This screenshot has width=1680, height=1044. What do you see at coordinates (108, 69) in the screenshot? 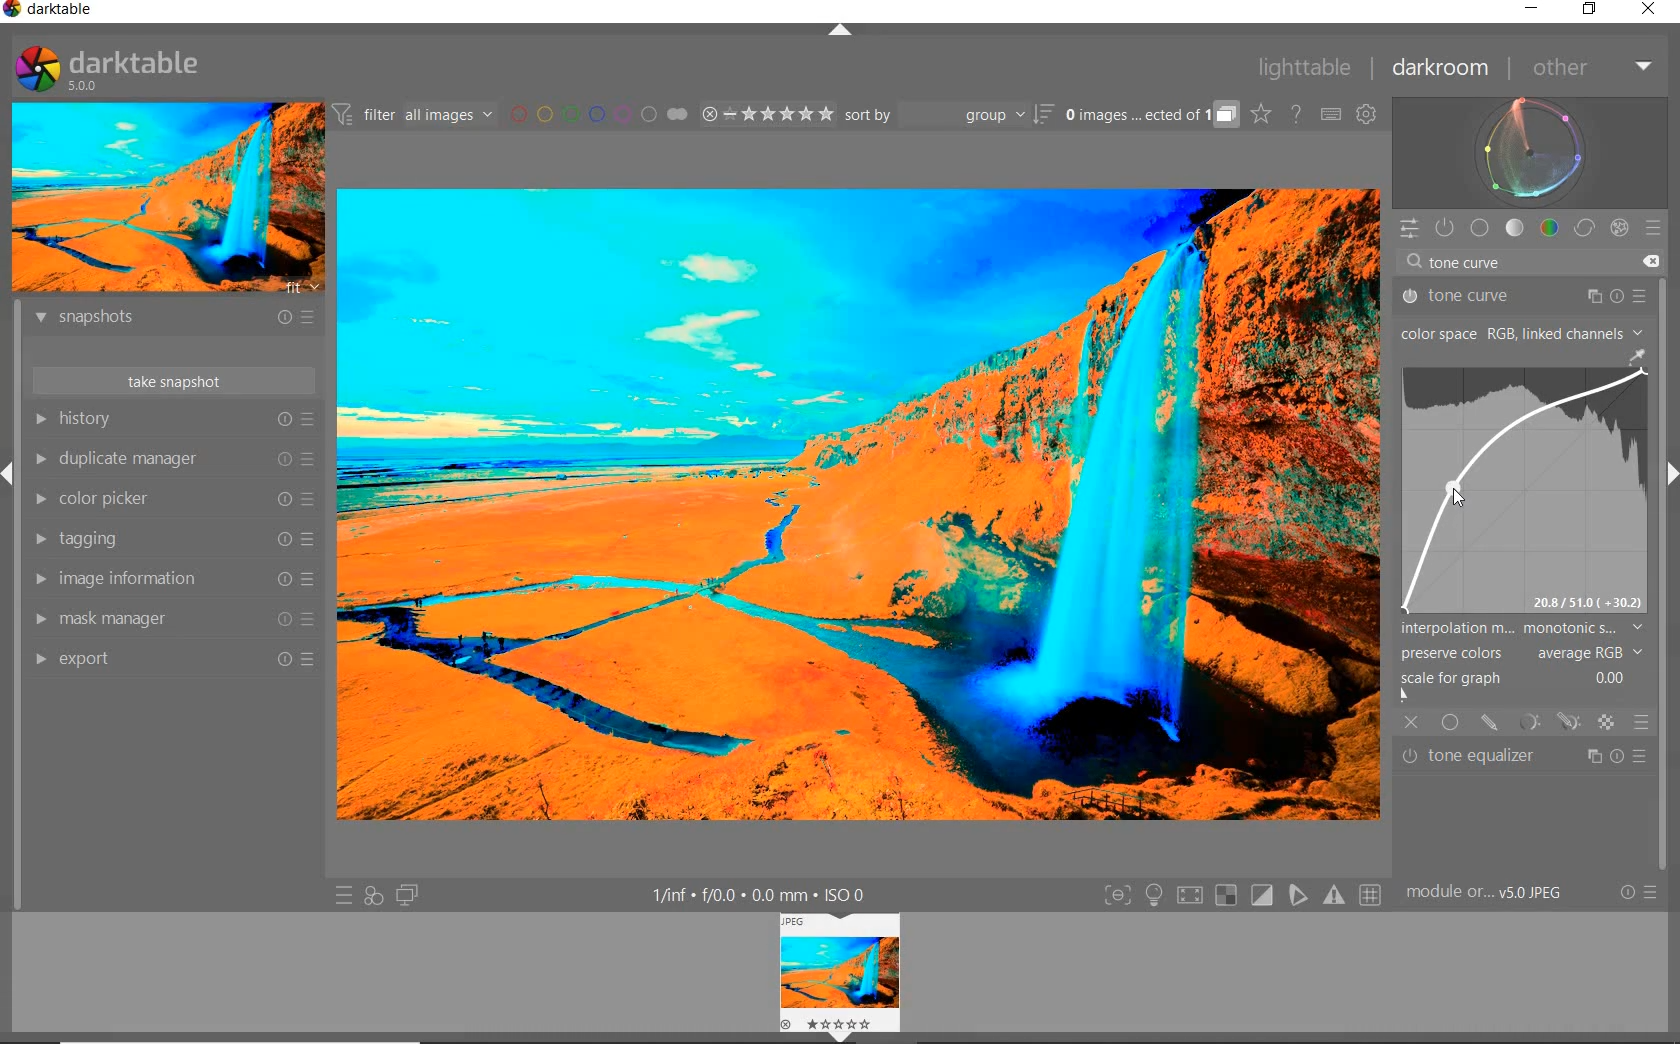
I see `SYSTEM LOGO` at bounding box center [108, 69].